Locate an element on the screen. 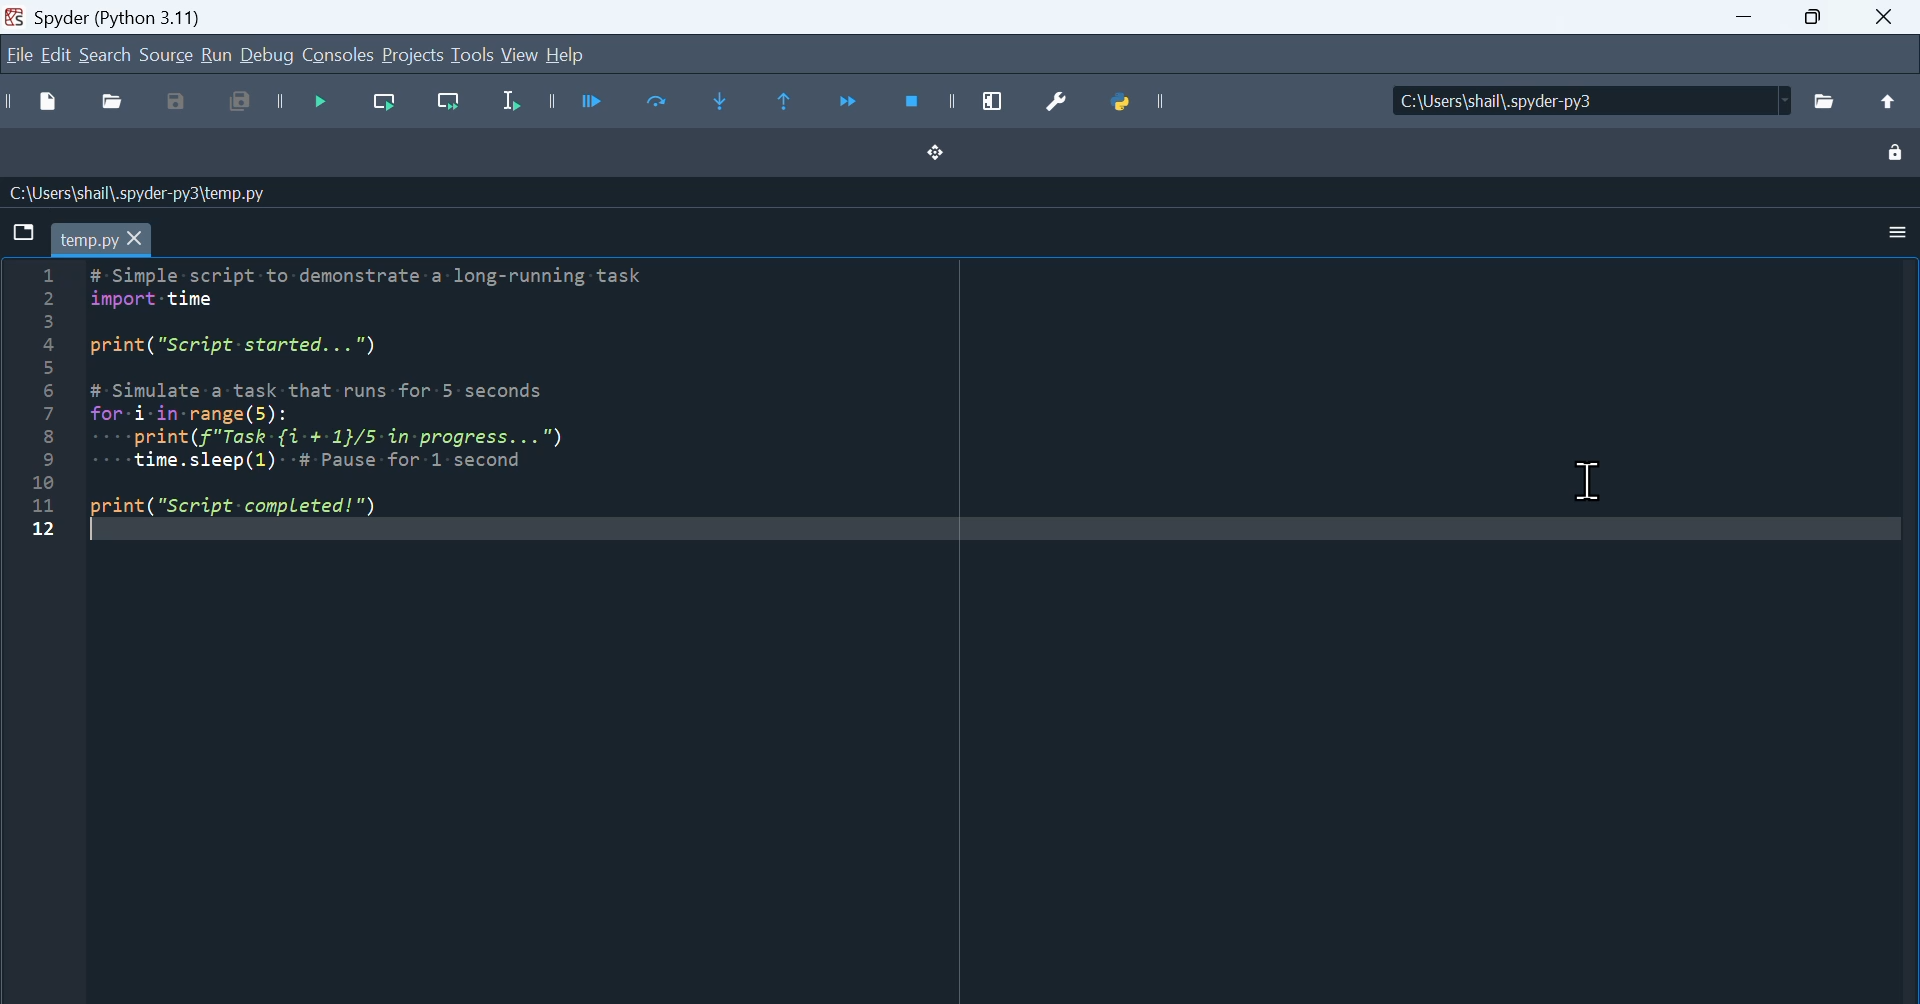  tab is located at coordinates (103, 240).